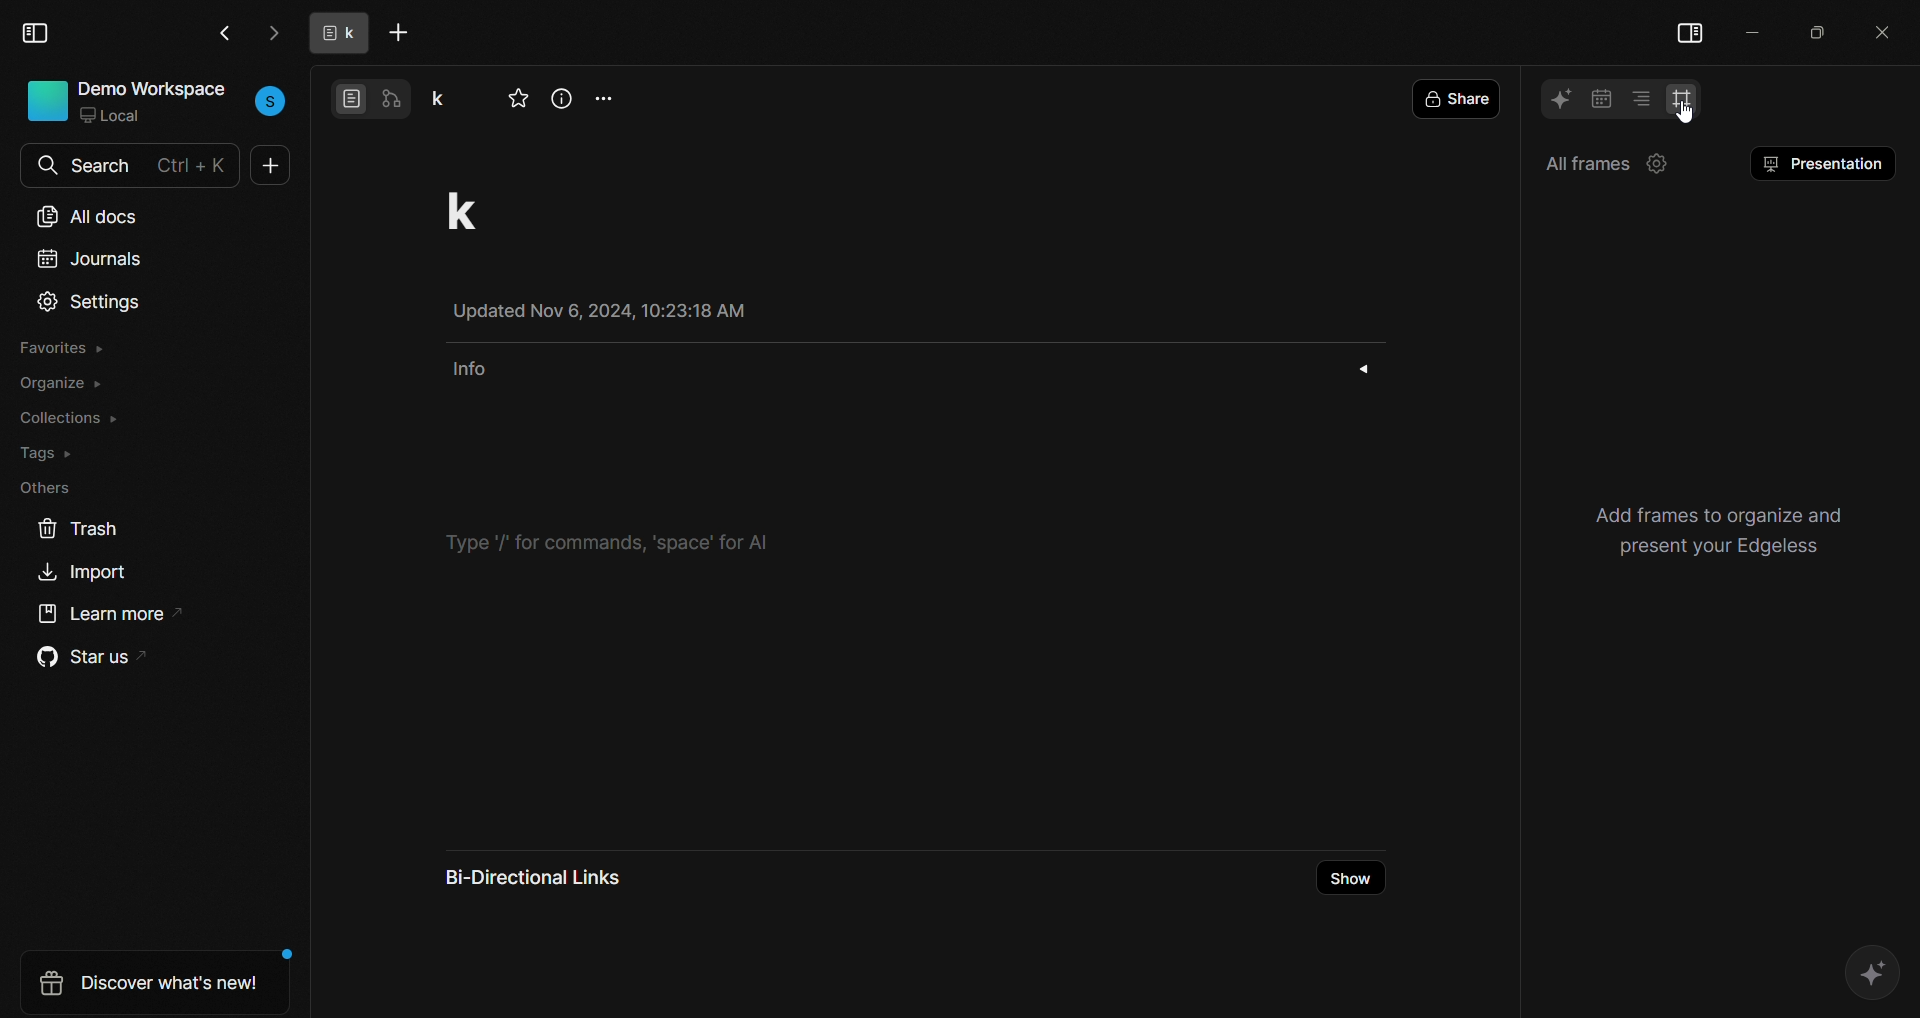  I want to click on search, so click(44, 166).